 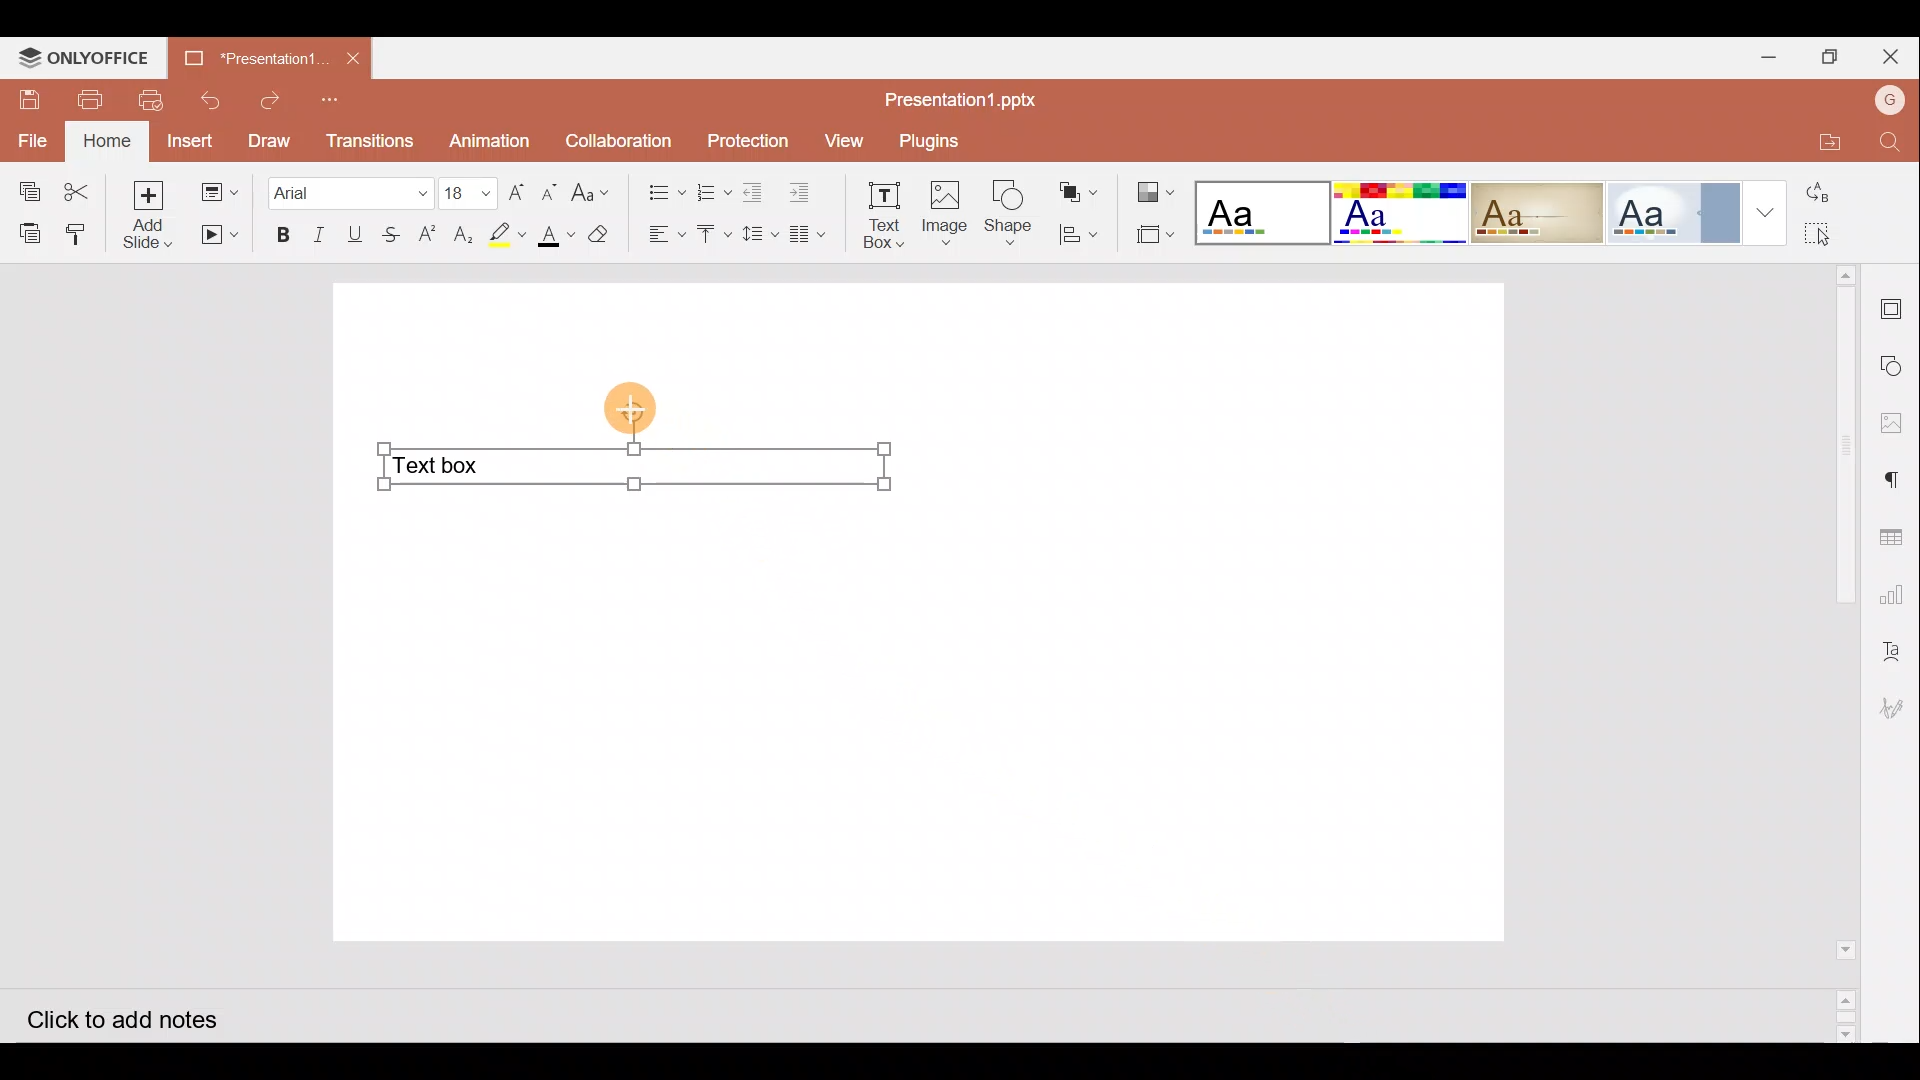 What do you see at coordinates (190, 141) in the screenshot?
I see `Insert` at bounding box center [190, 141].